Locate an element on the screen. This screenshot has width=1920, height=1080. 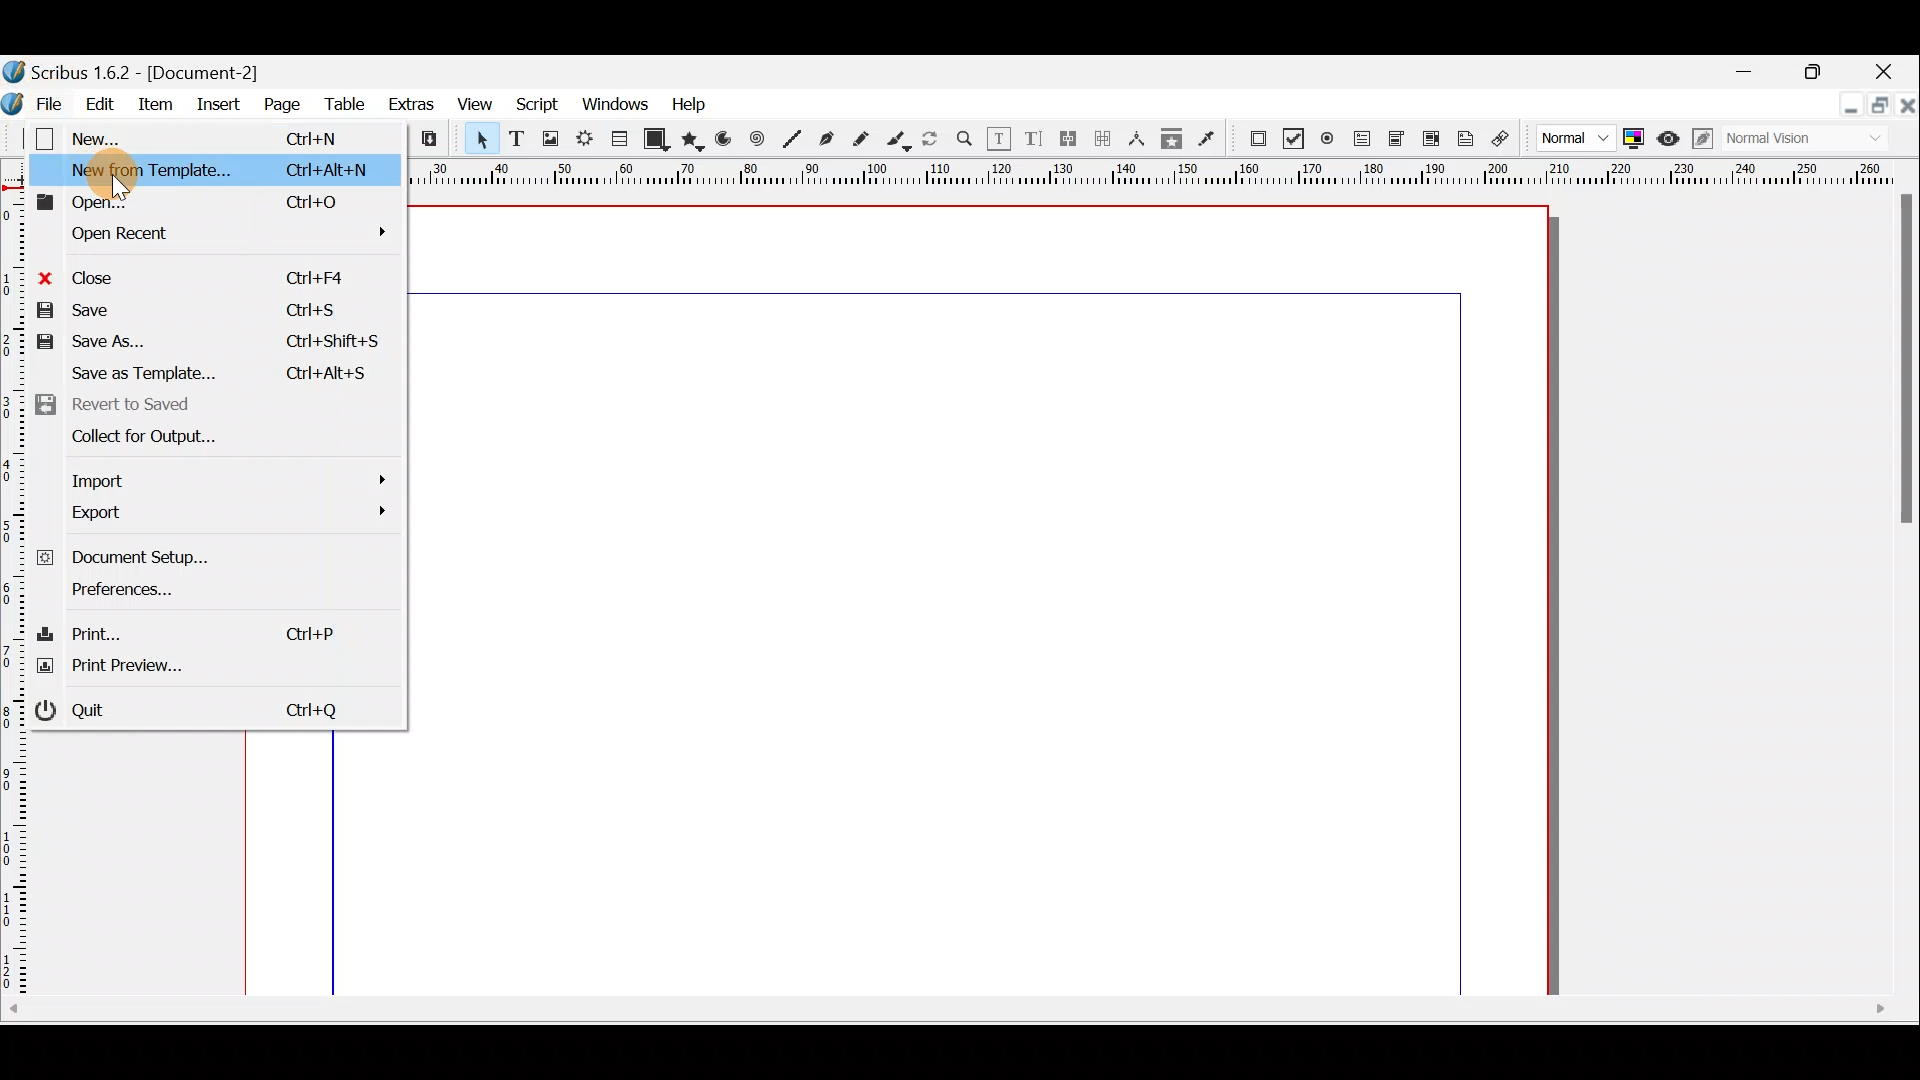
Maximise is located at coordinates (1827, 71).